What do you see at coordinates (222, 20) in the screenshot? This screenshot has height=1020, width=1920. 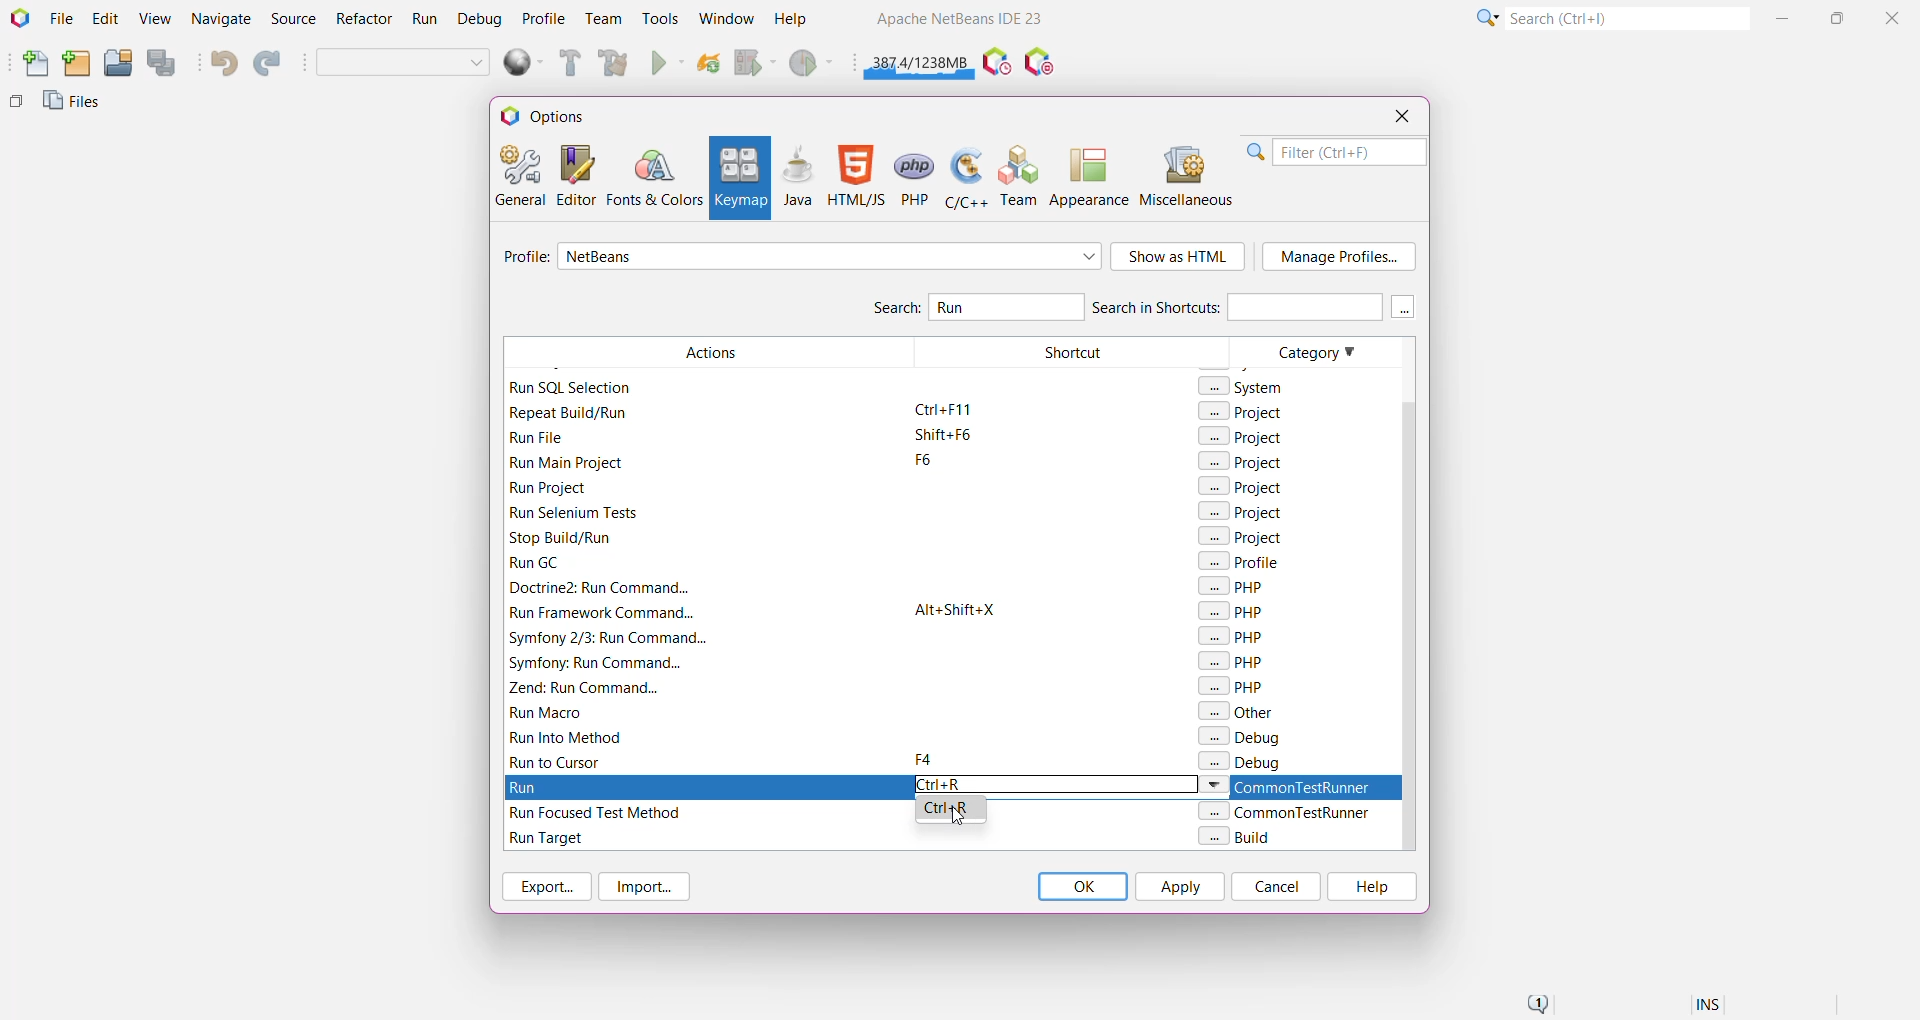 I see `Navigate` at bounding box center [222, 20].